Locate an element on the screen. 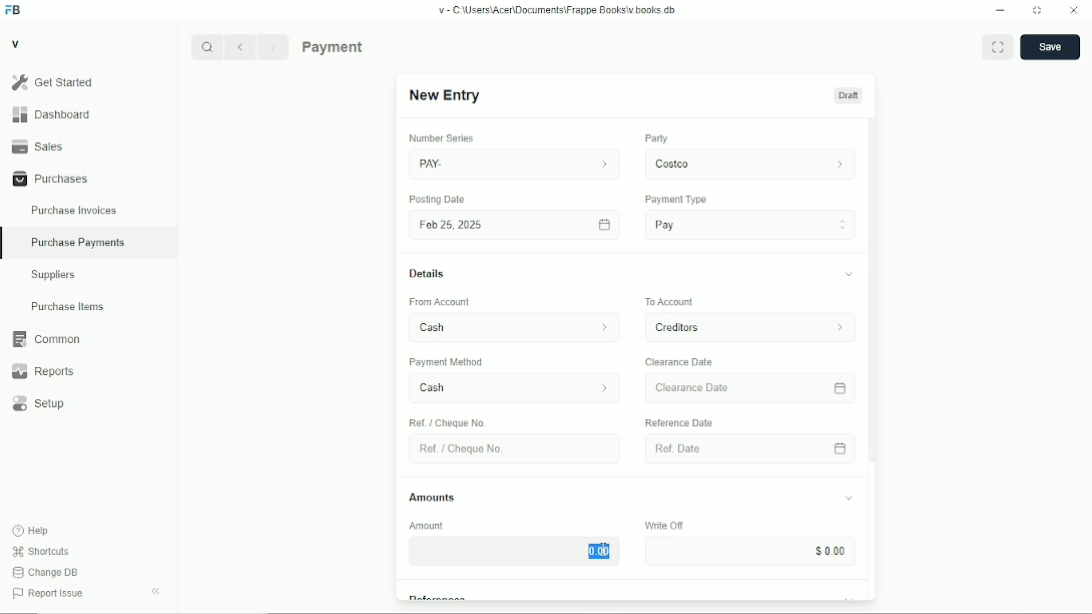 This screenshot has height=614, width=1092. Cash is located at coordinates (505, 389).